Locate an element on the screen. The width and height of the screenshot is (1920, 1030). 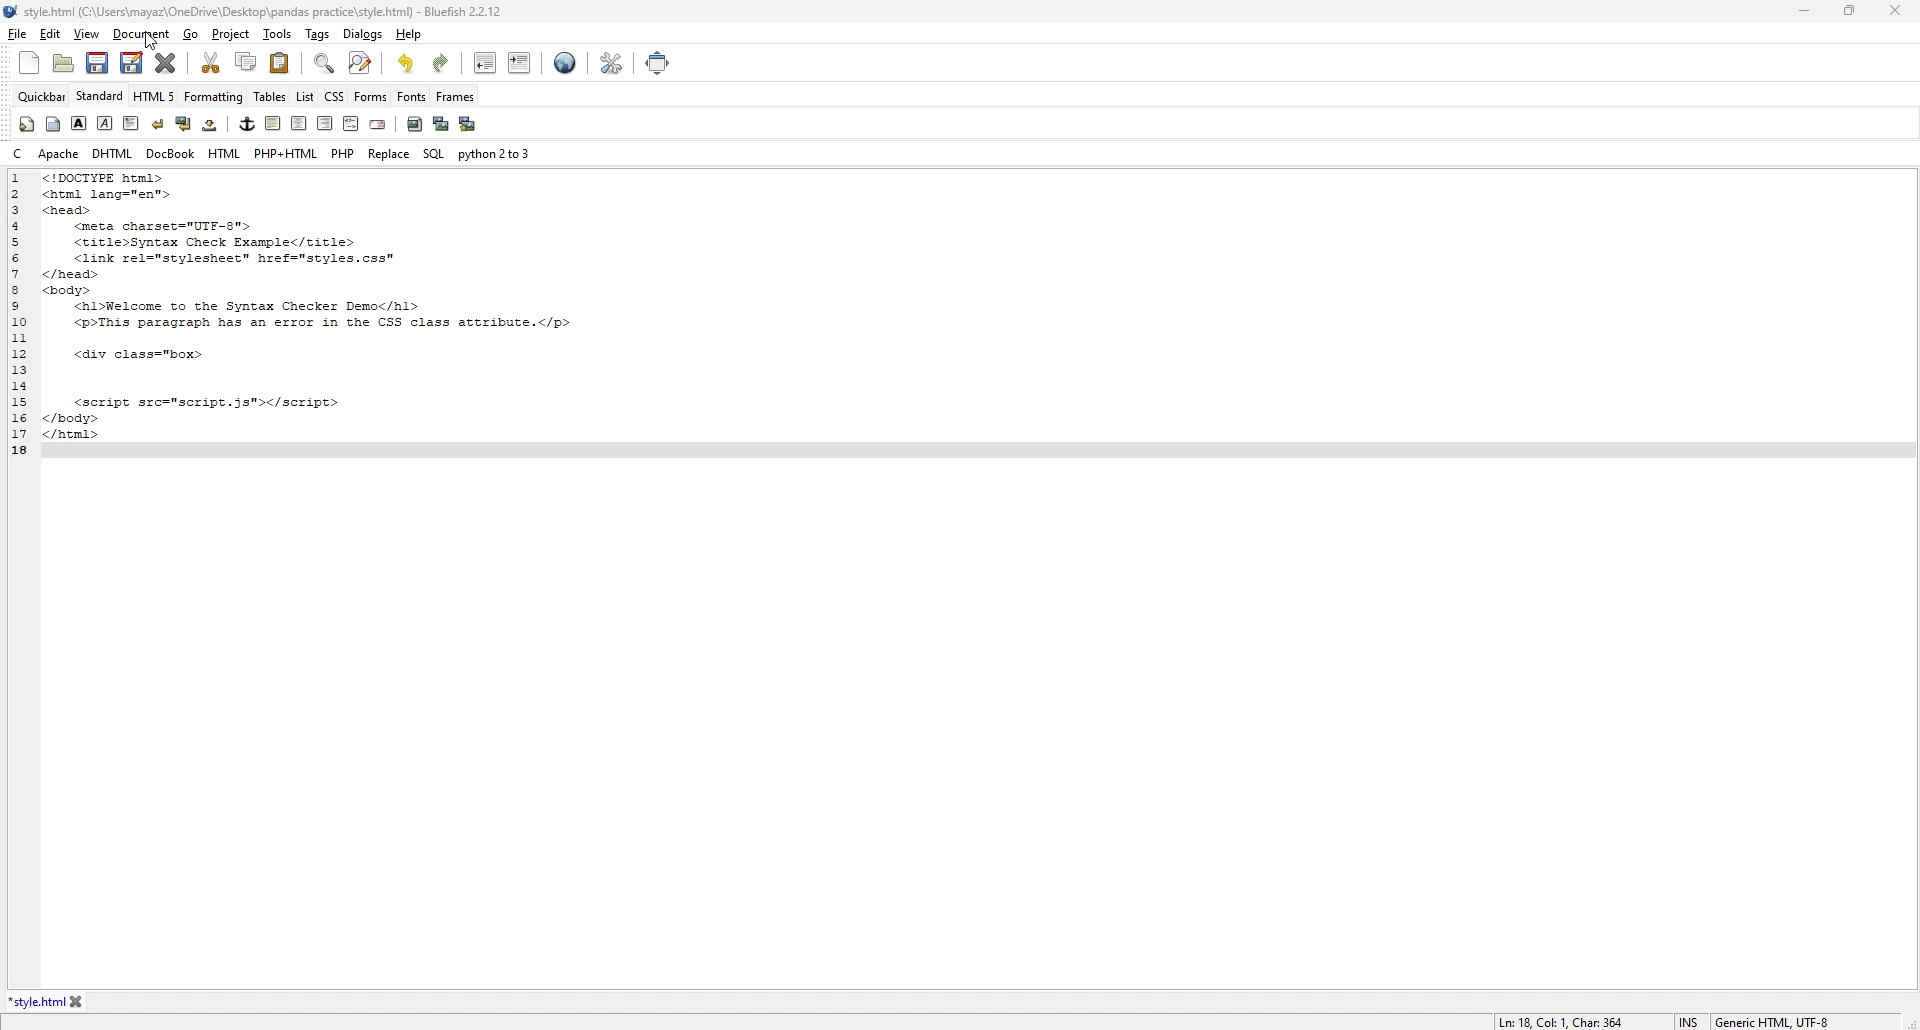
html 5 is located at coordinates (155, 97).